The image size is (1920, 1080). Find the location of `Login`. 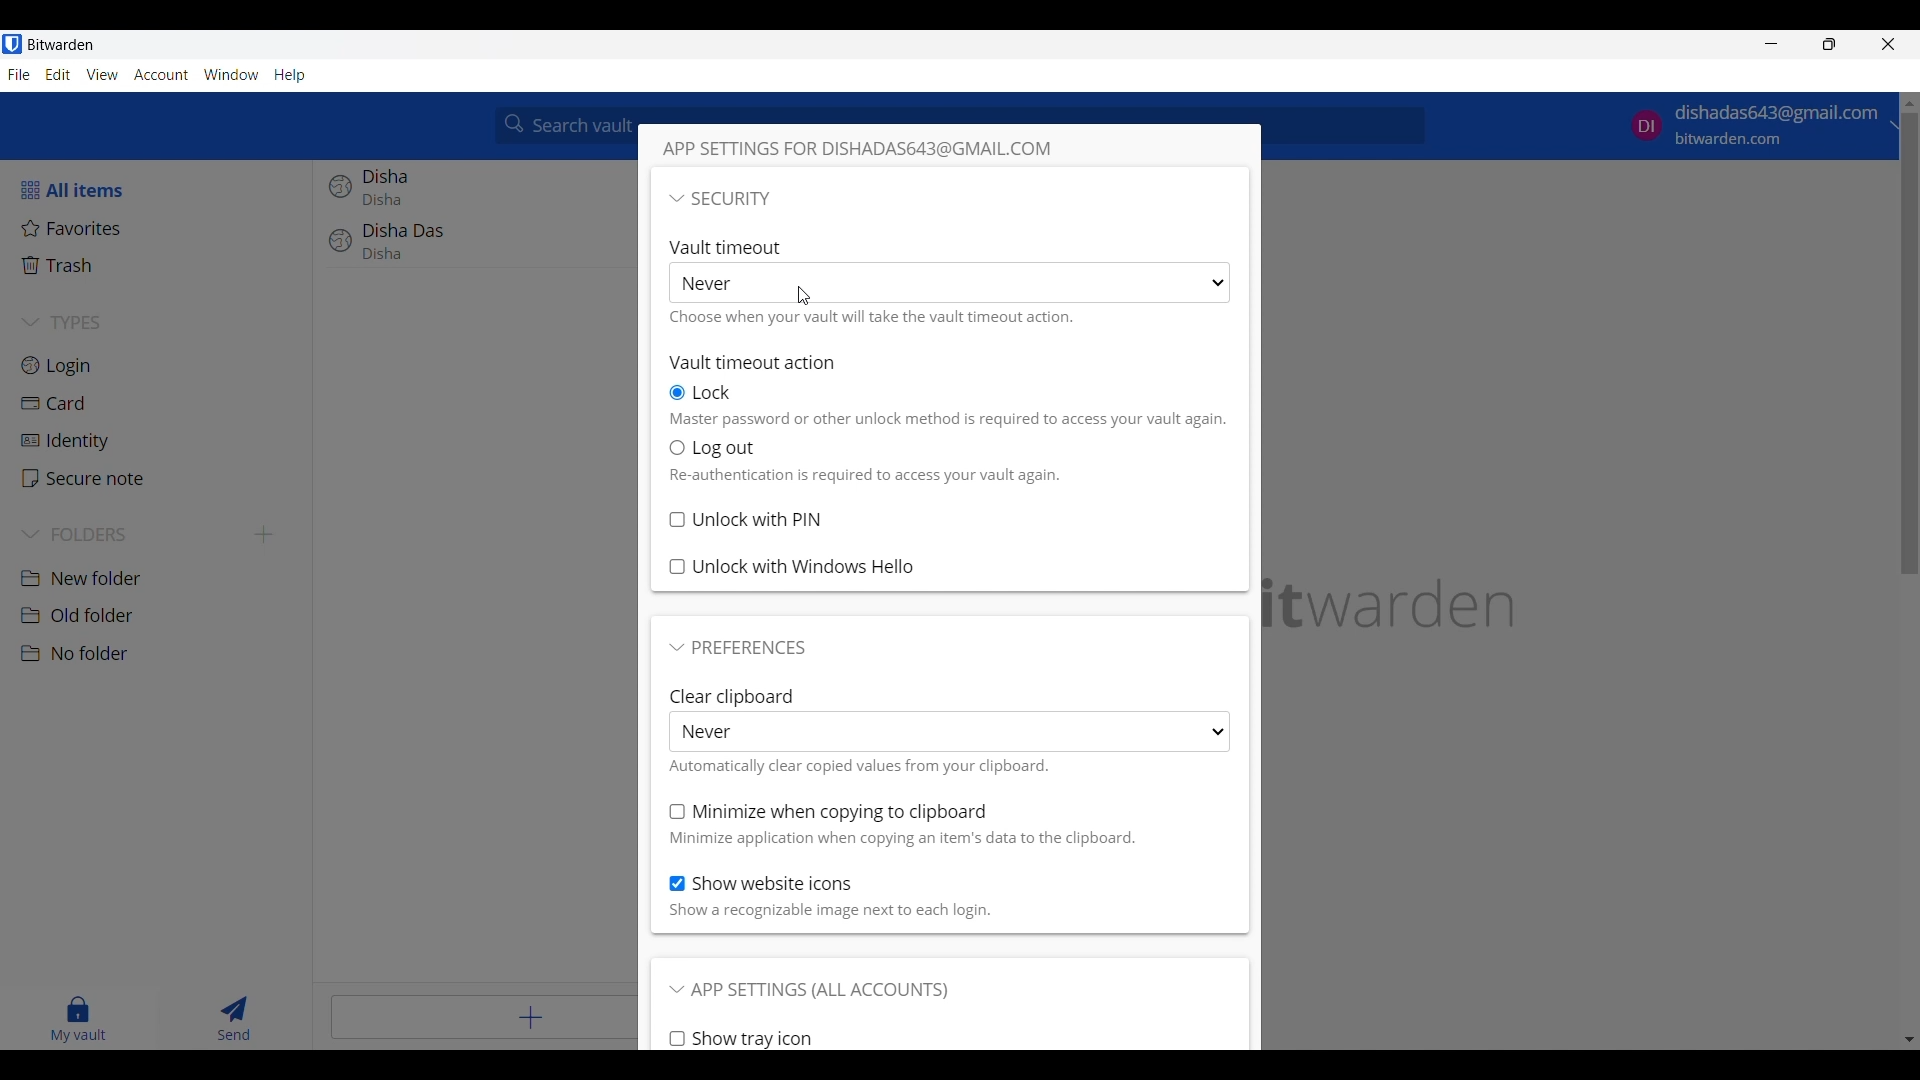

Login is located at coordinates (161, 365).